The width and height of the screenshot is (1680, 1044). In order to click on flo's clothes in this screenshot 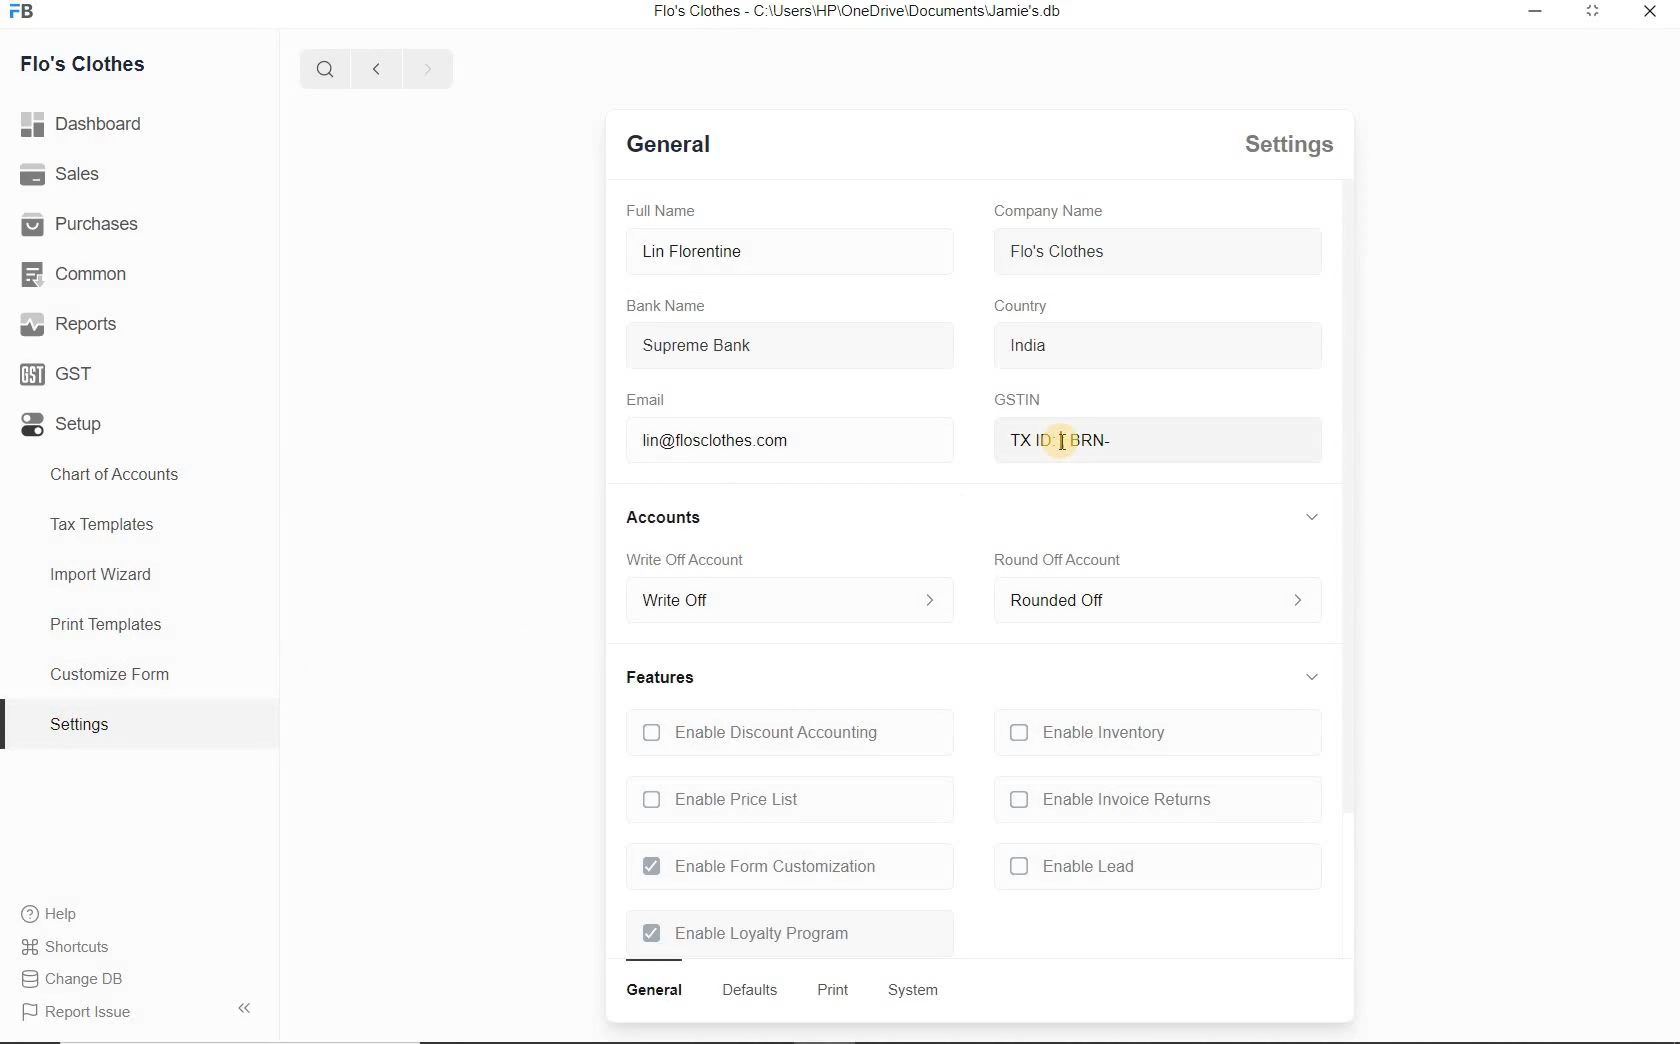, I will do `click(1059, 251)`.